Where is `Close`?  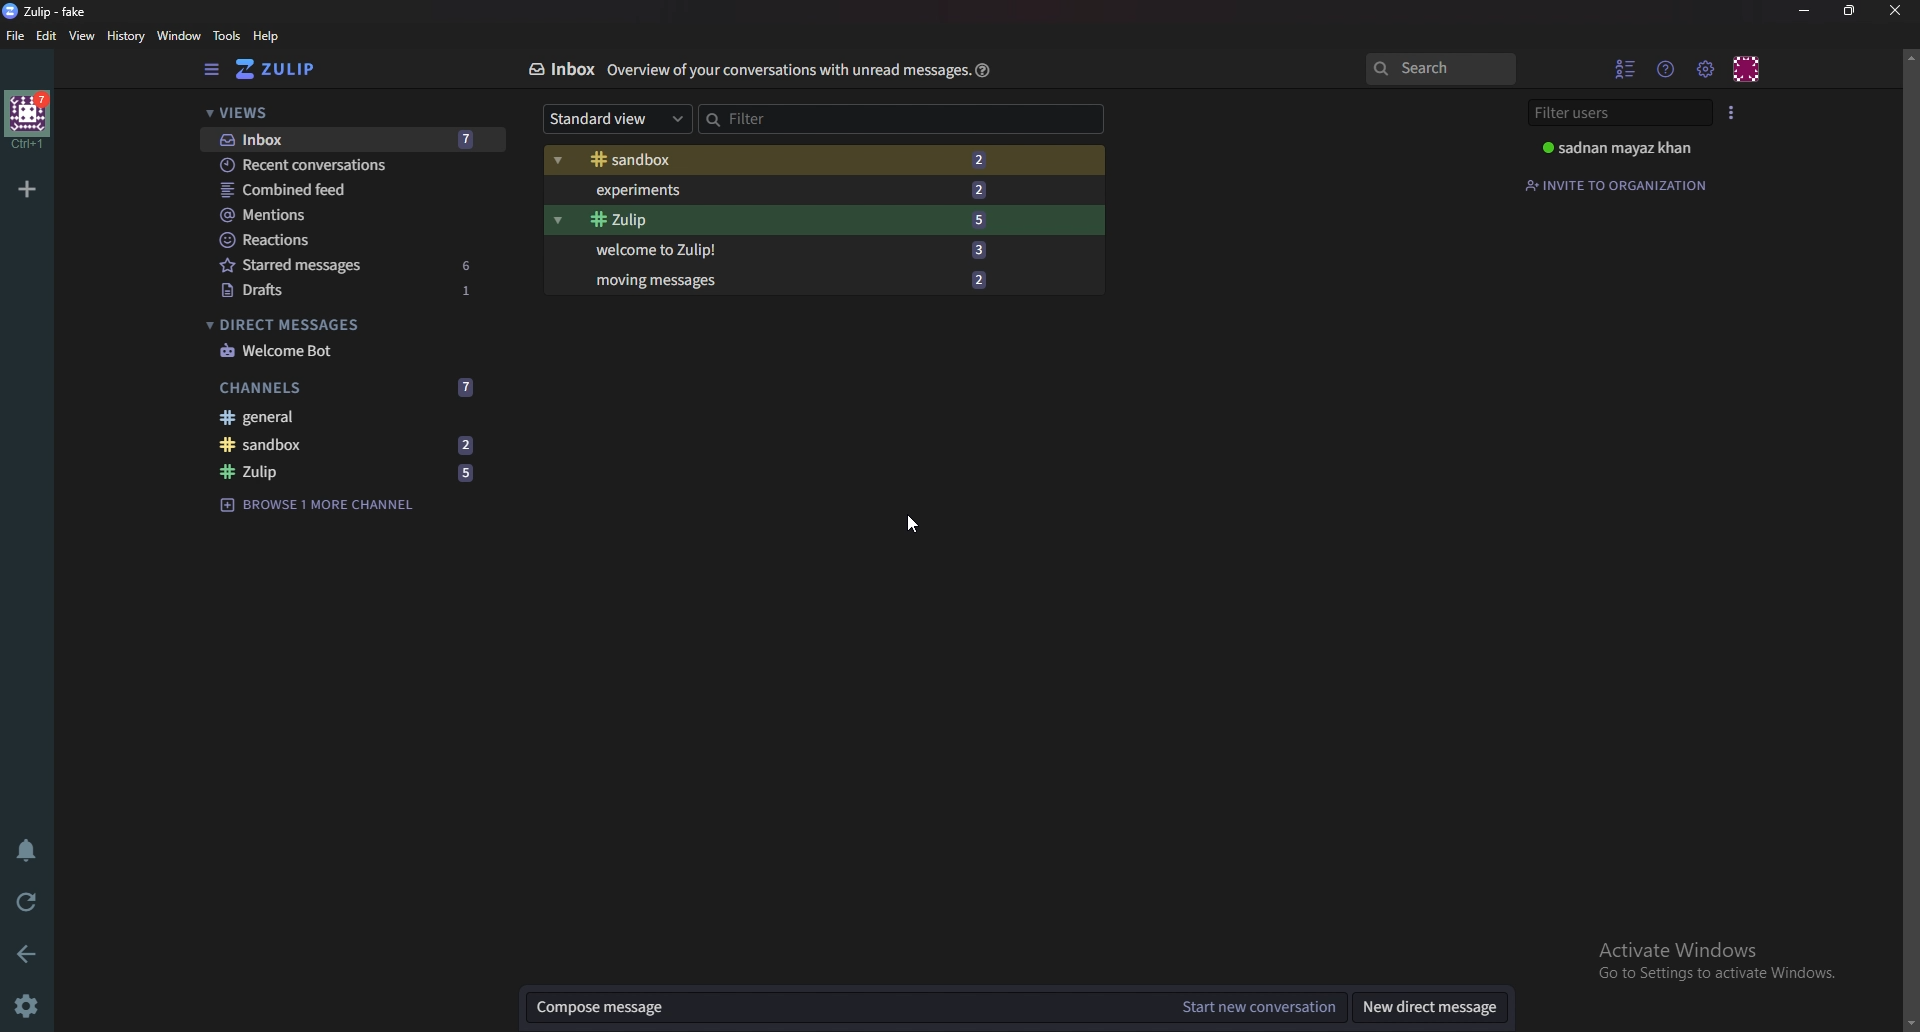 Close is located at coordinates (1898, 11).